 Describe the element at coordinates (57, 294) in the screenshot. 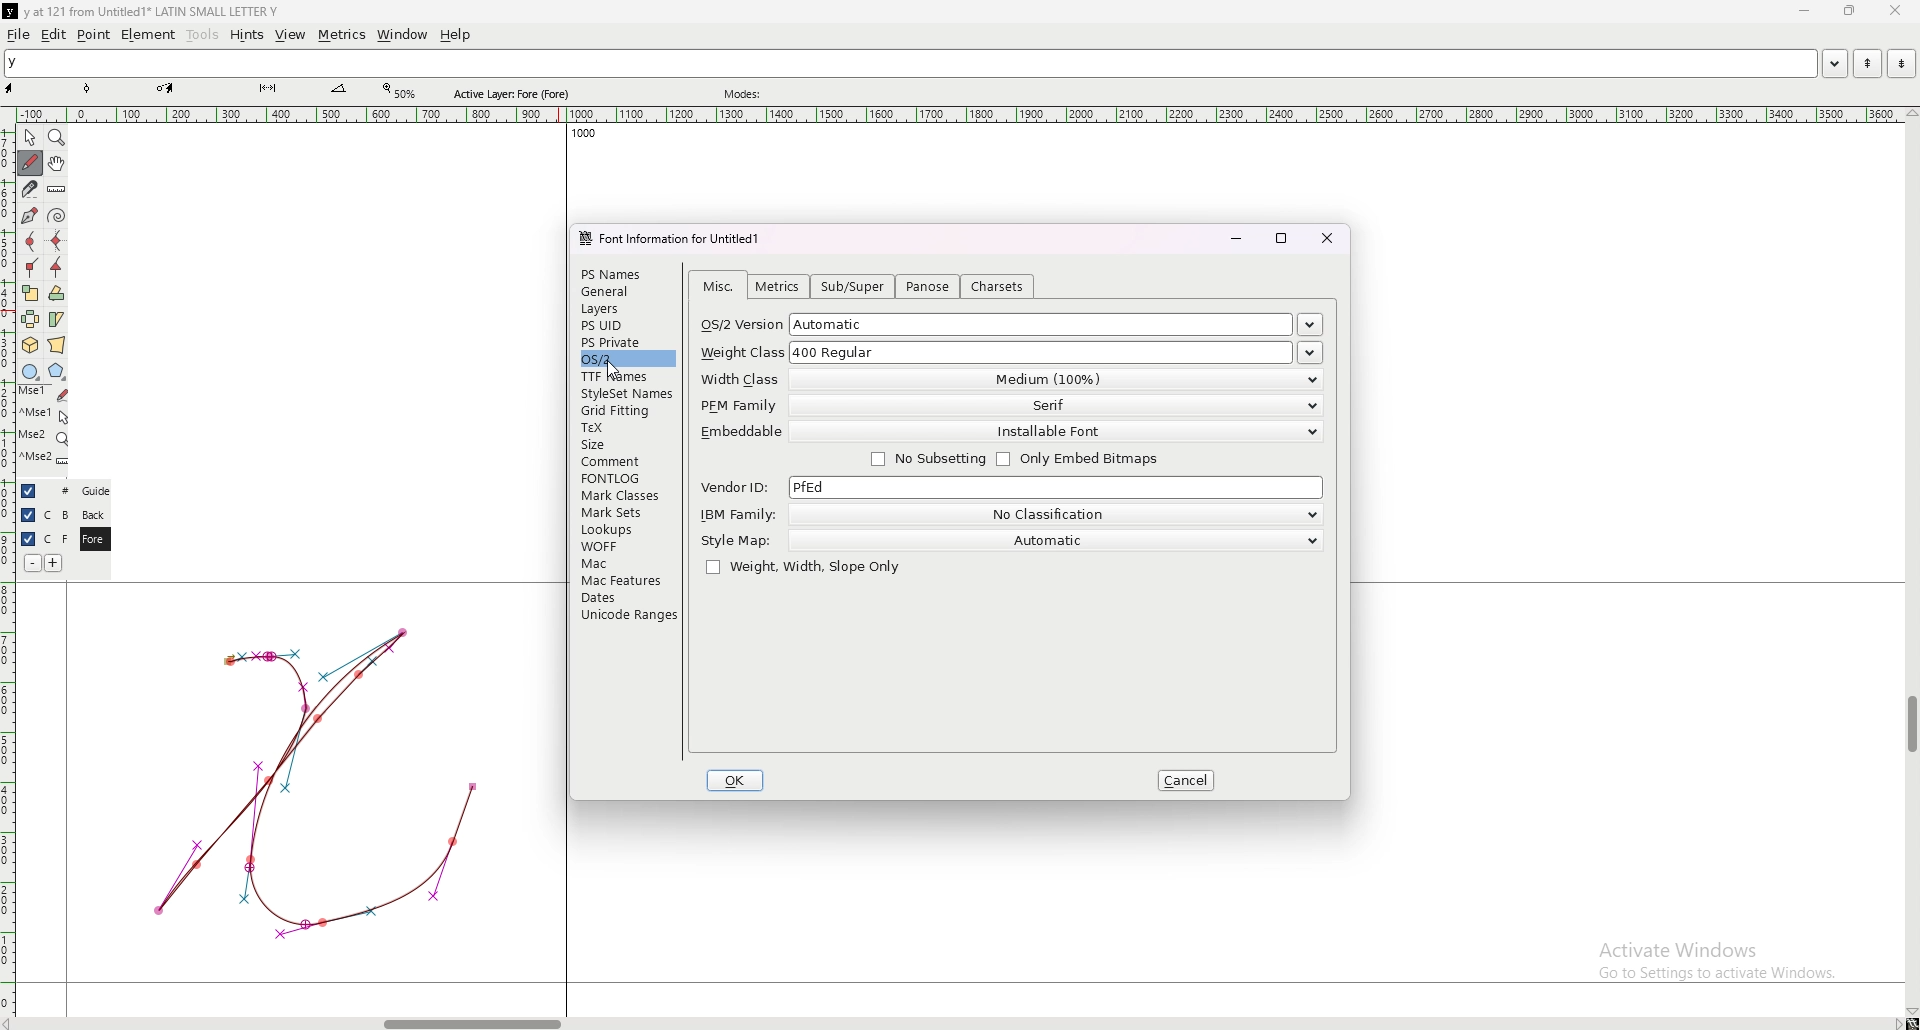

I see `rotate the selection` at that location.